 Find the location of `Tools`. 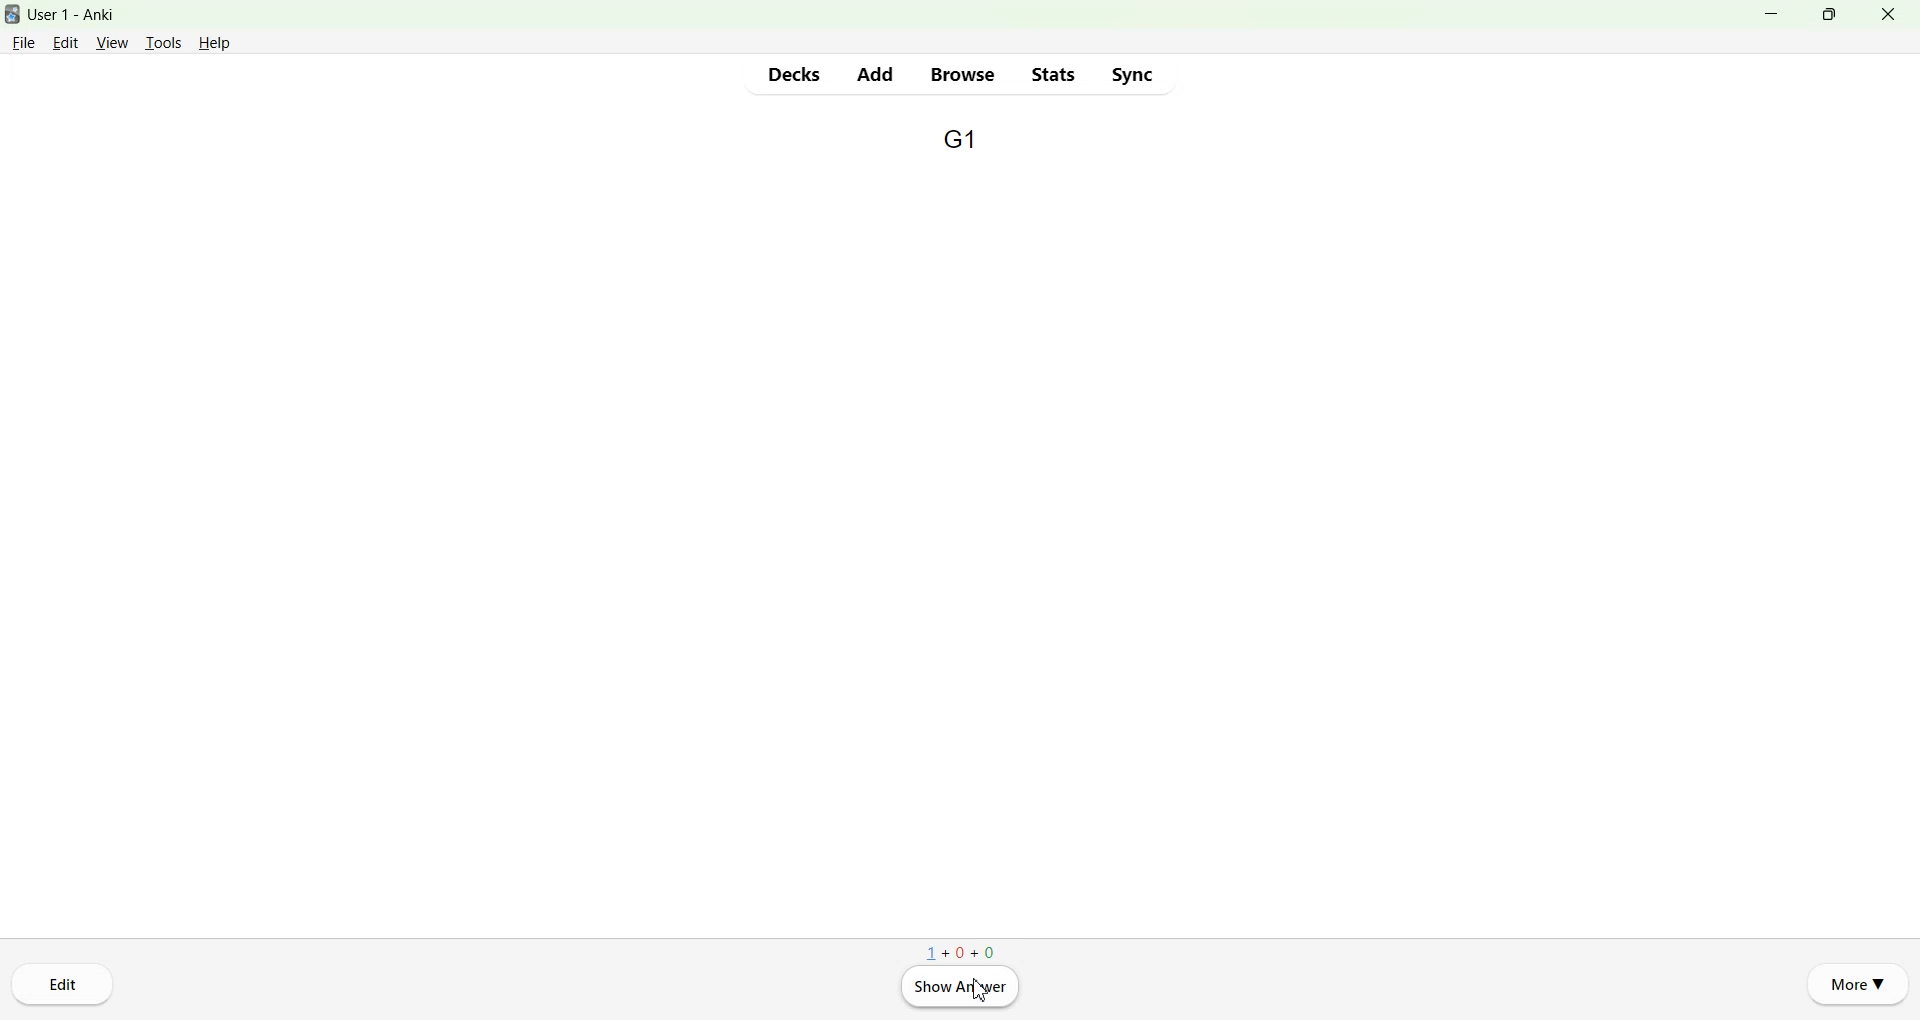

Tools is located at coordinates (162, 43).